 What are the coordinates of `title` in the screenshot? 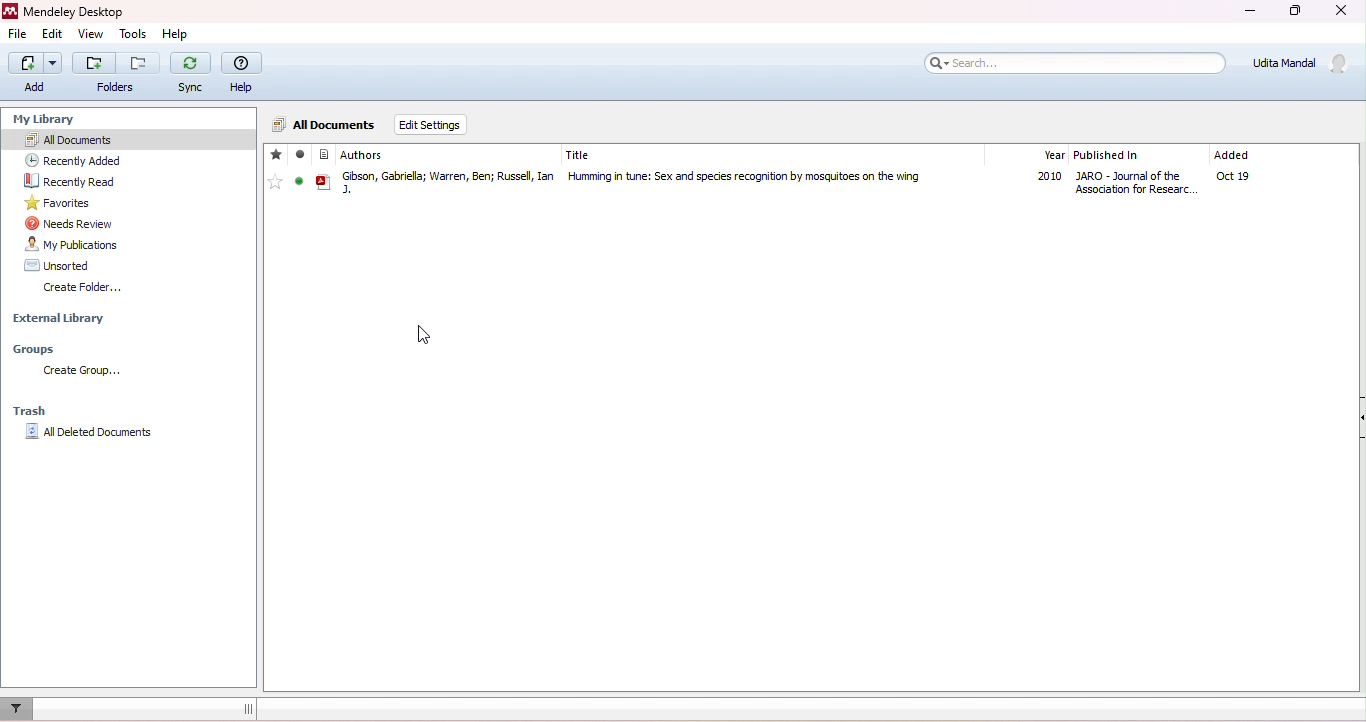 It's located at (579, 154).